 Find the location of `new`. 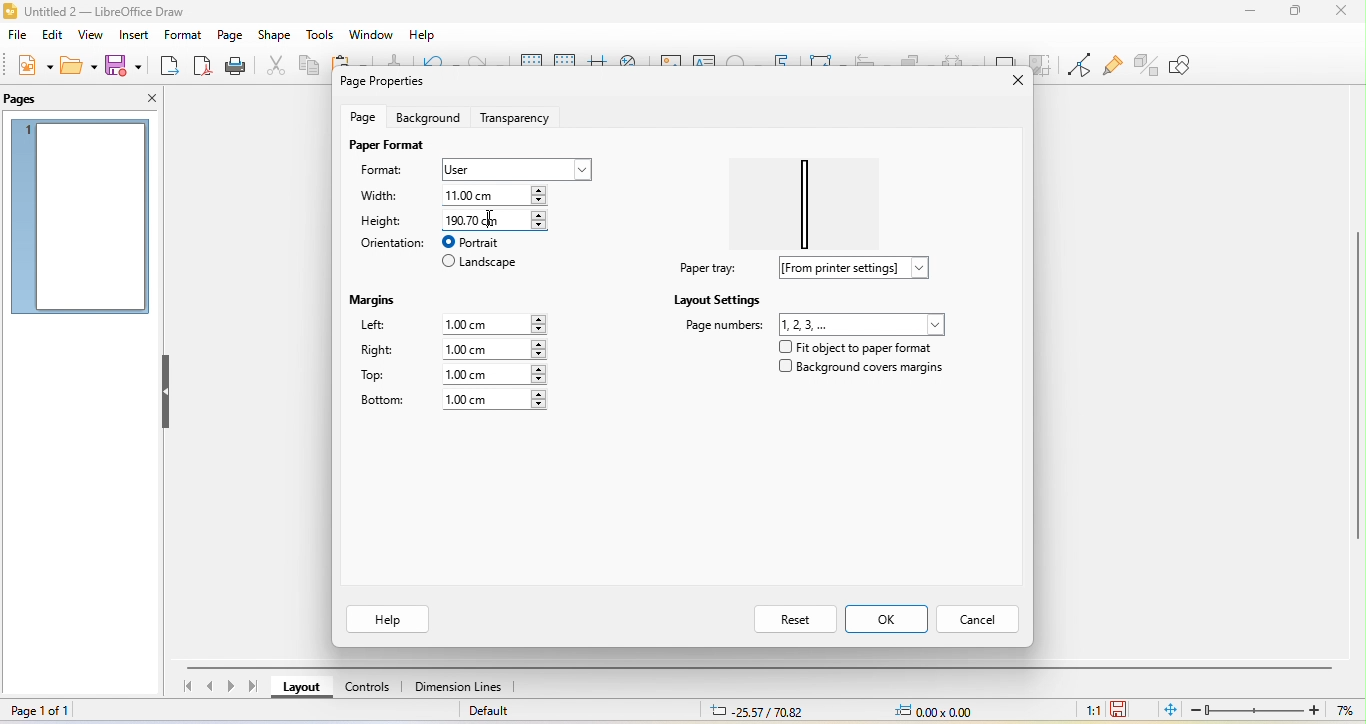

new is located at coordinates (32, 66).